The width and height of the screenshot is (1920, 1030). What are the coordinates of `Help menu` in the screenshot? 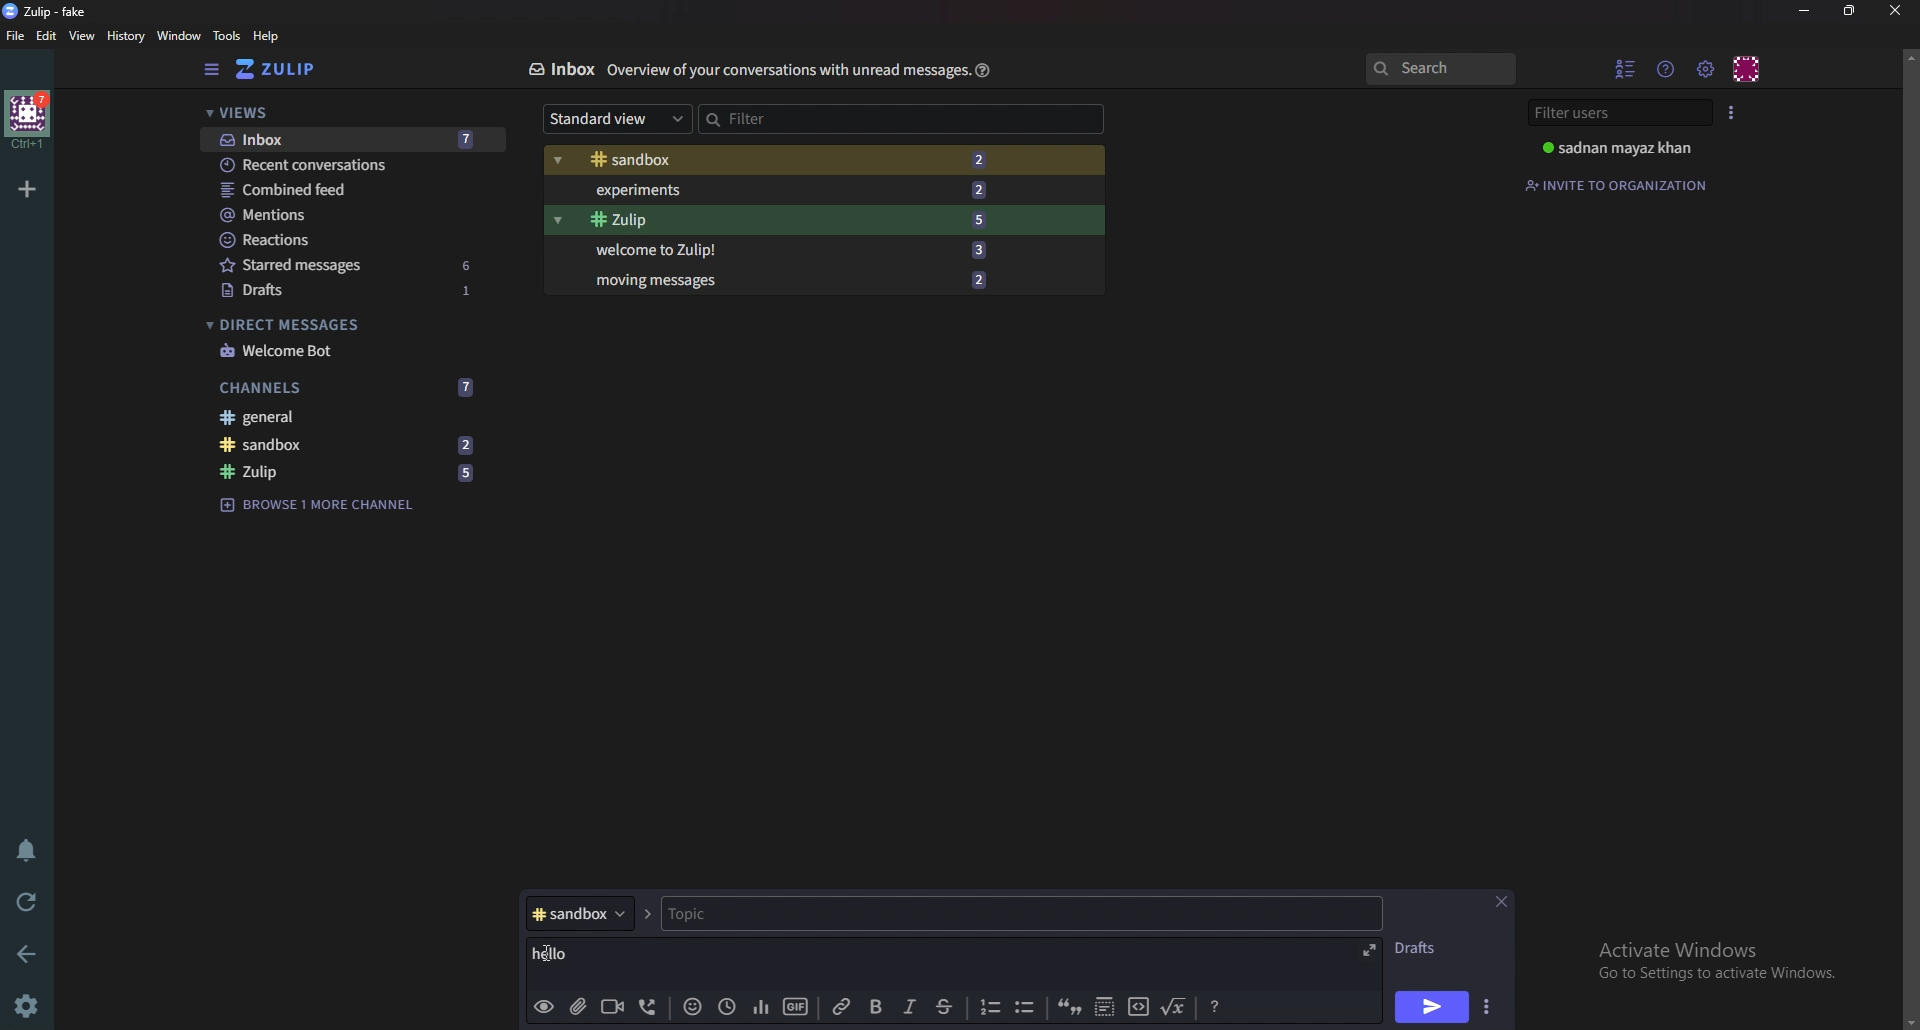 It's located at (1667, 66).